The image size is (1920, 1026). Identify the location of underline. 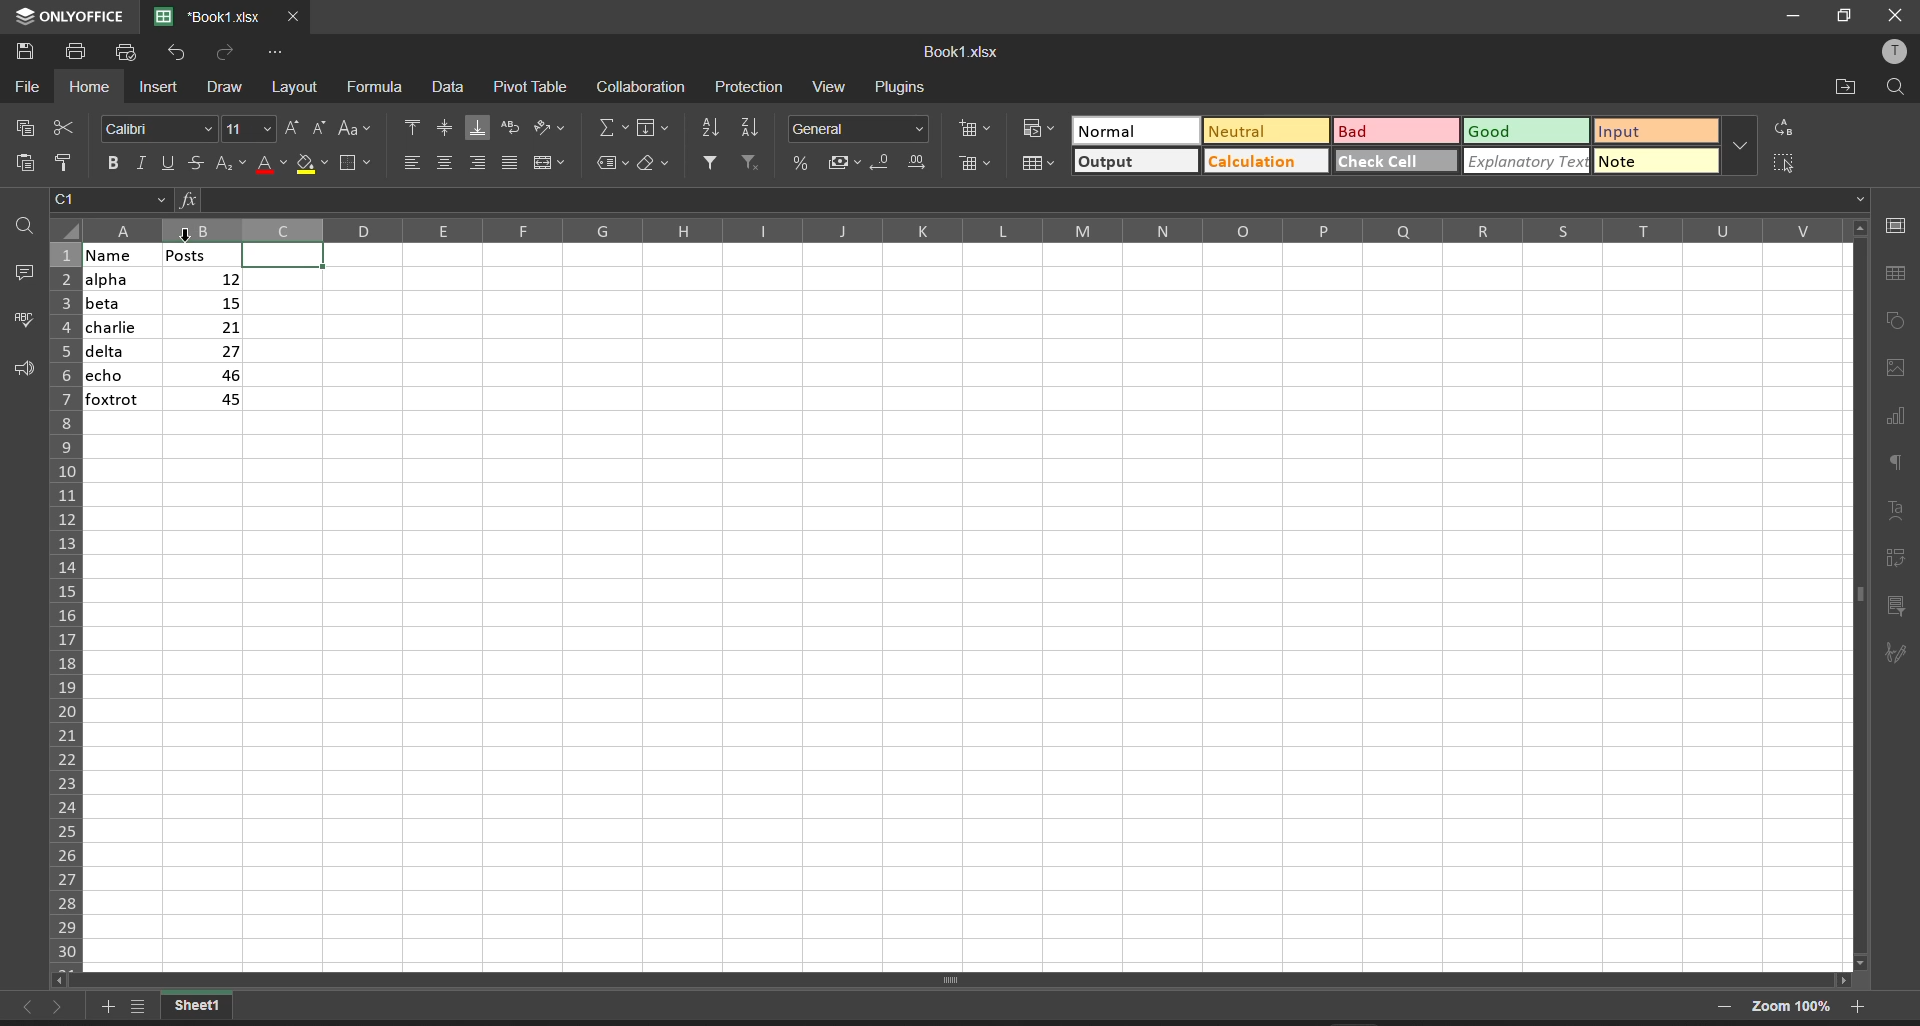
(167, 165).